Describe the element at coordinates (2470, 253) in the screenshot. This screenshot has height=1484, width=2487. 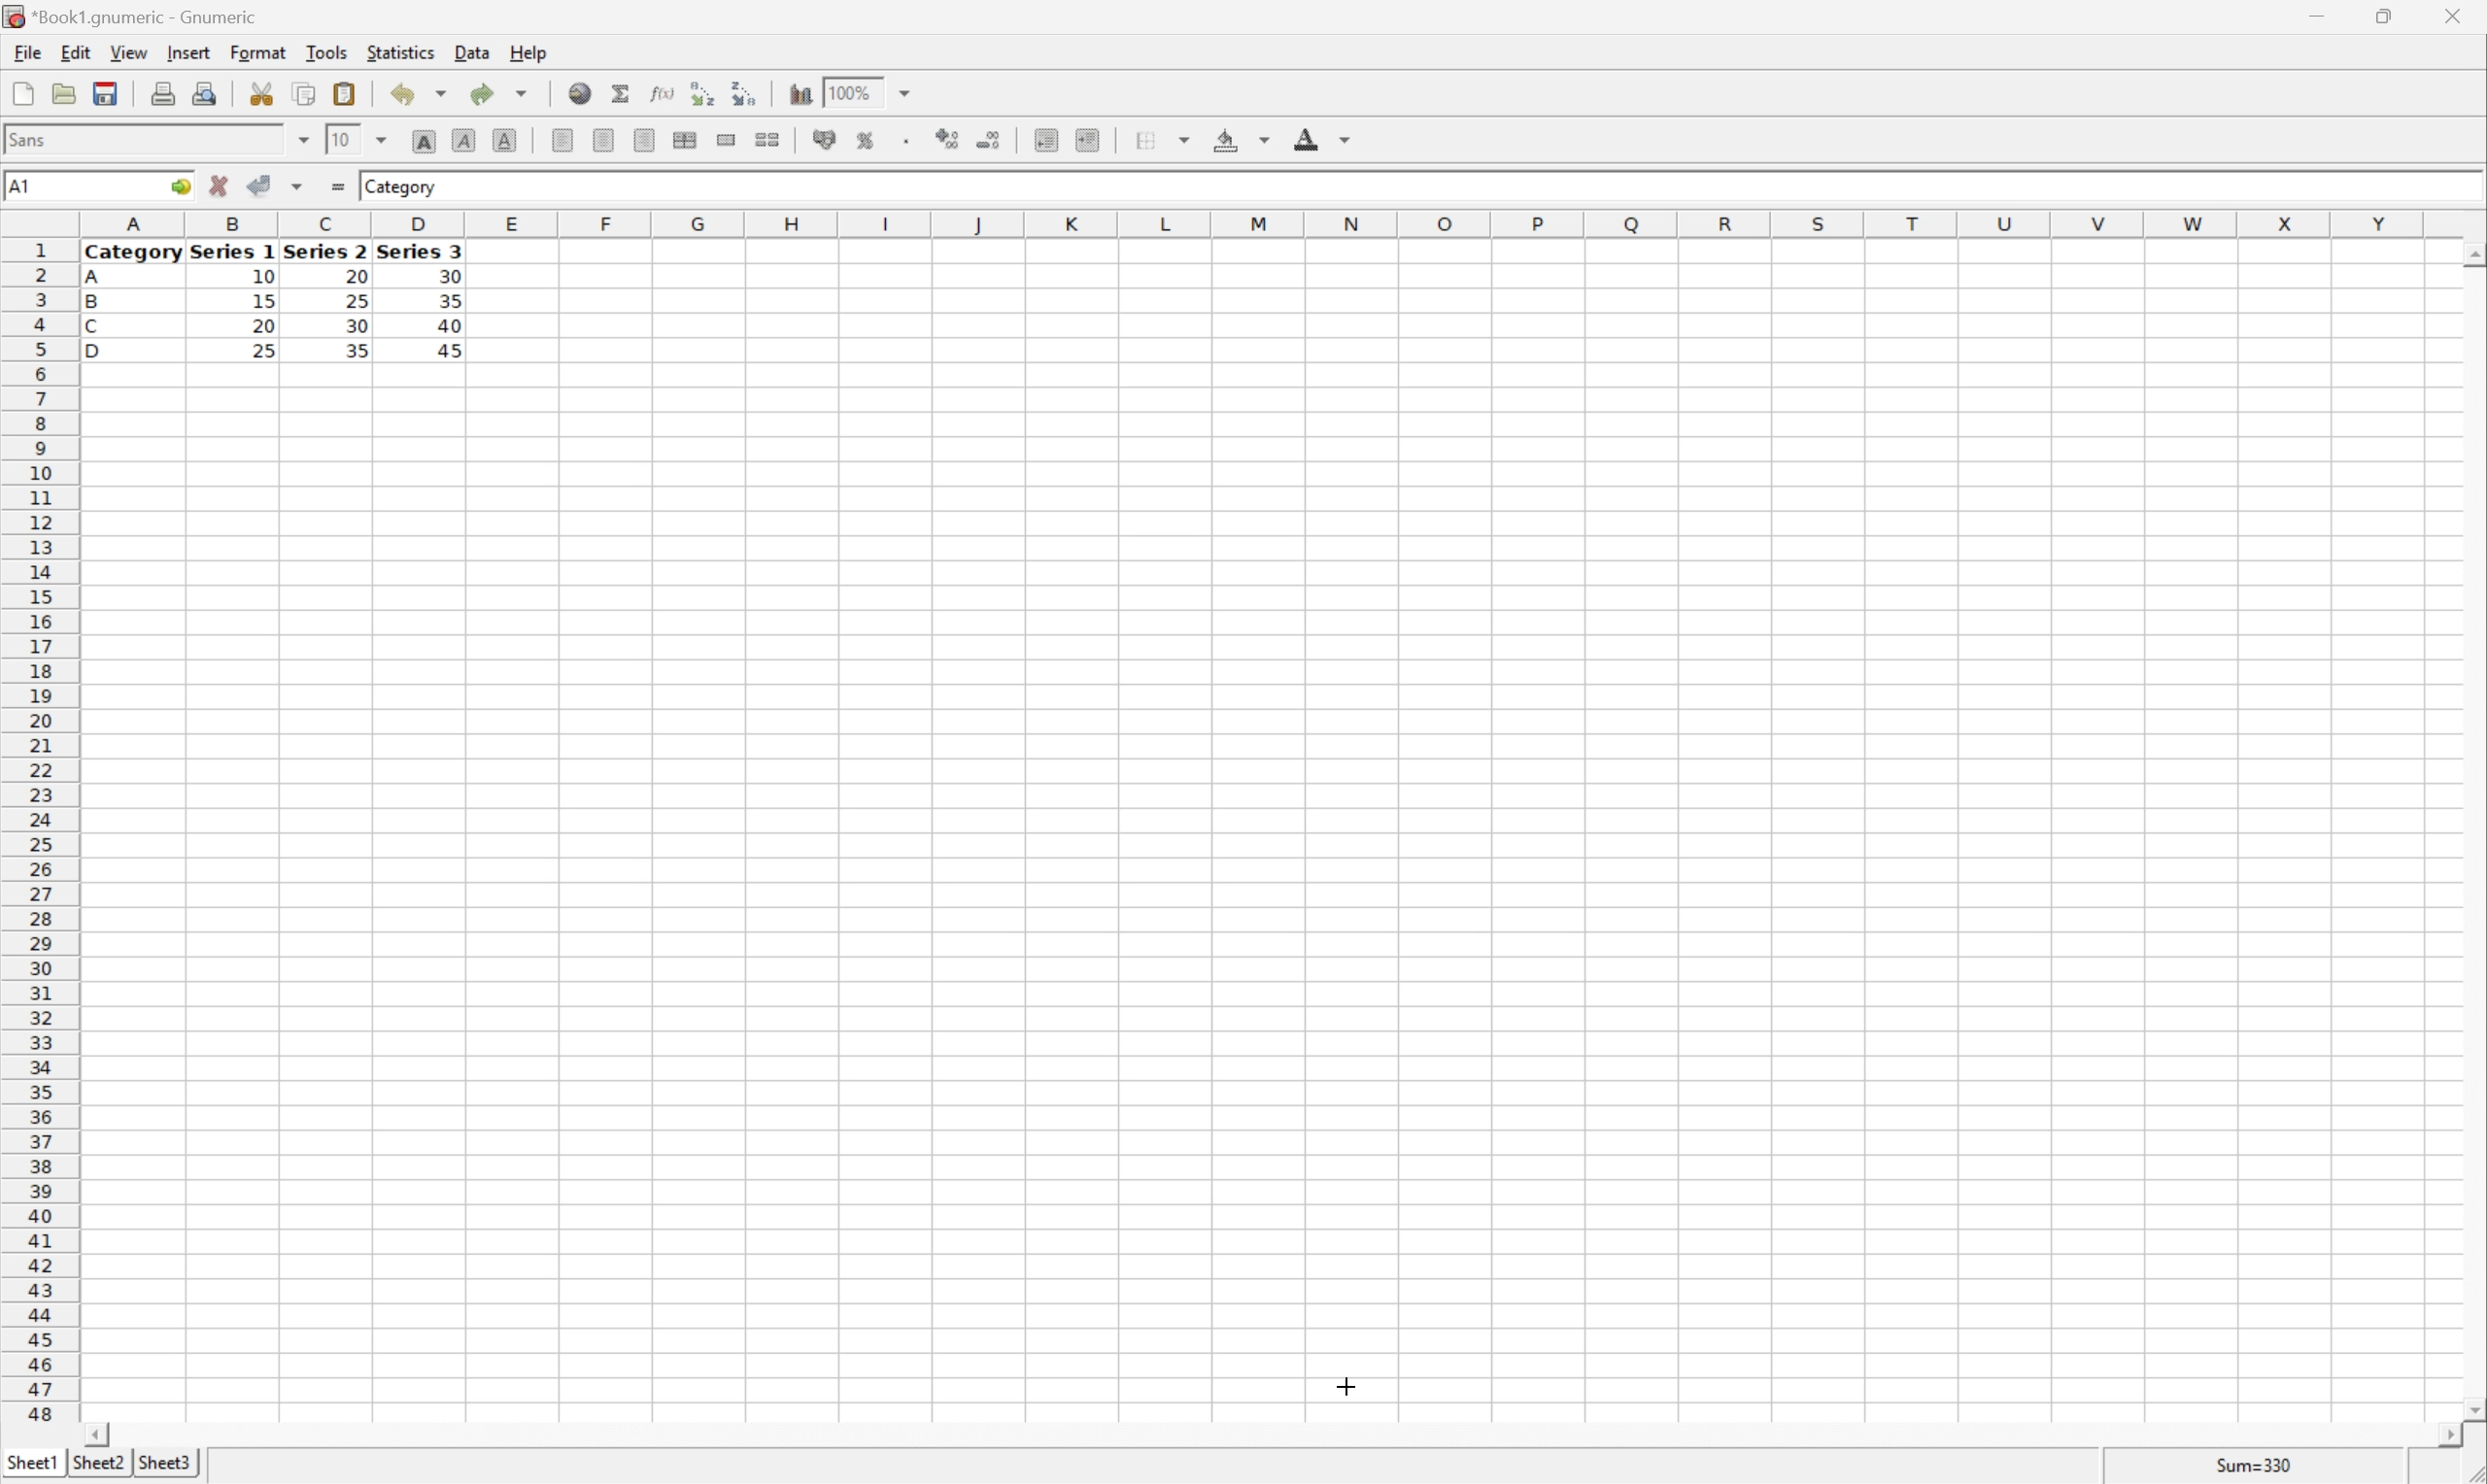
I see `Scroll Up` at that location.